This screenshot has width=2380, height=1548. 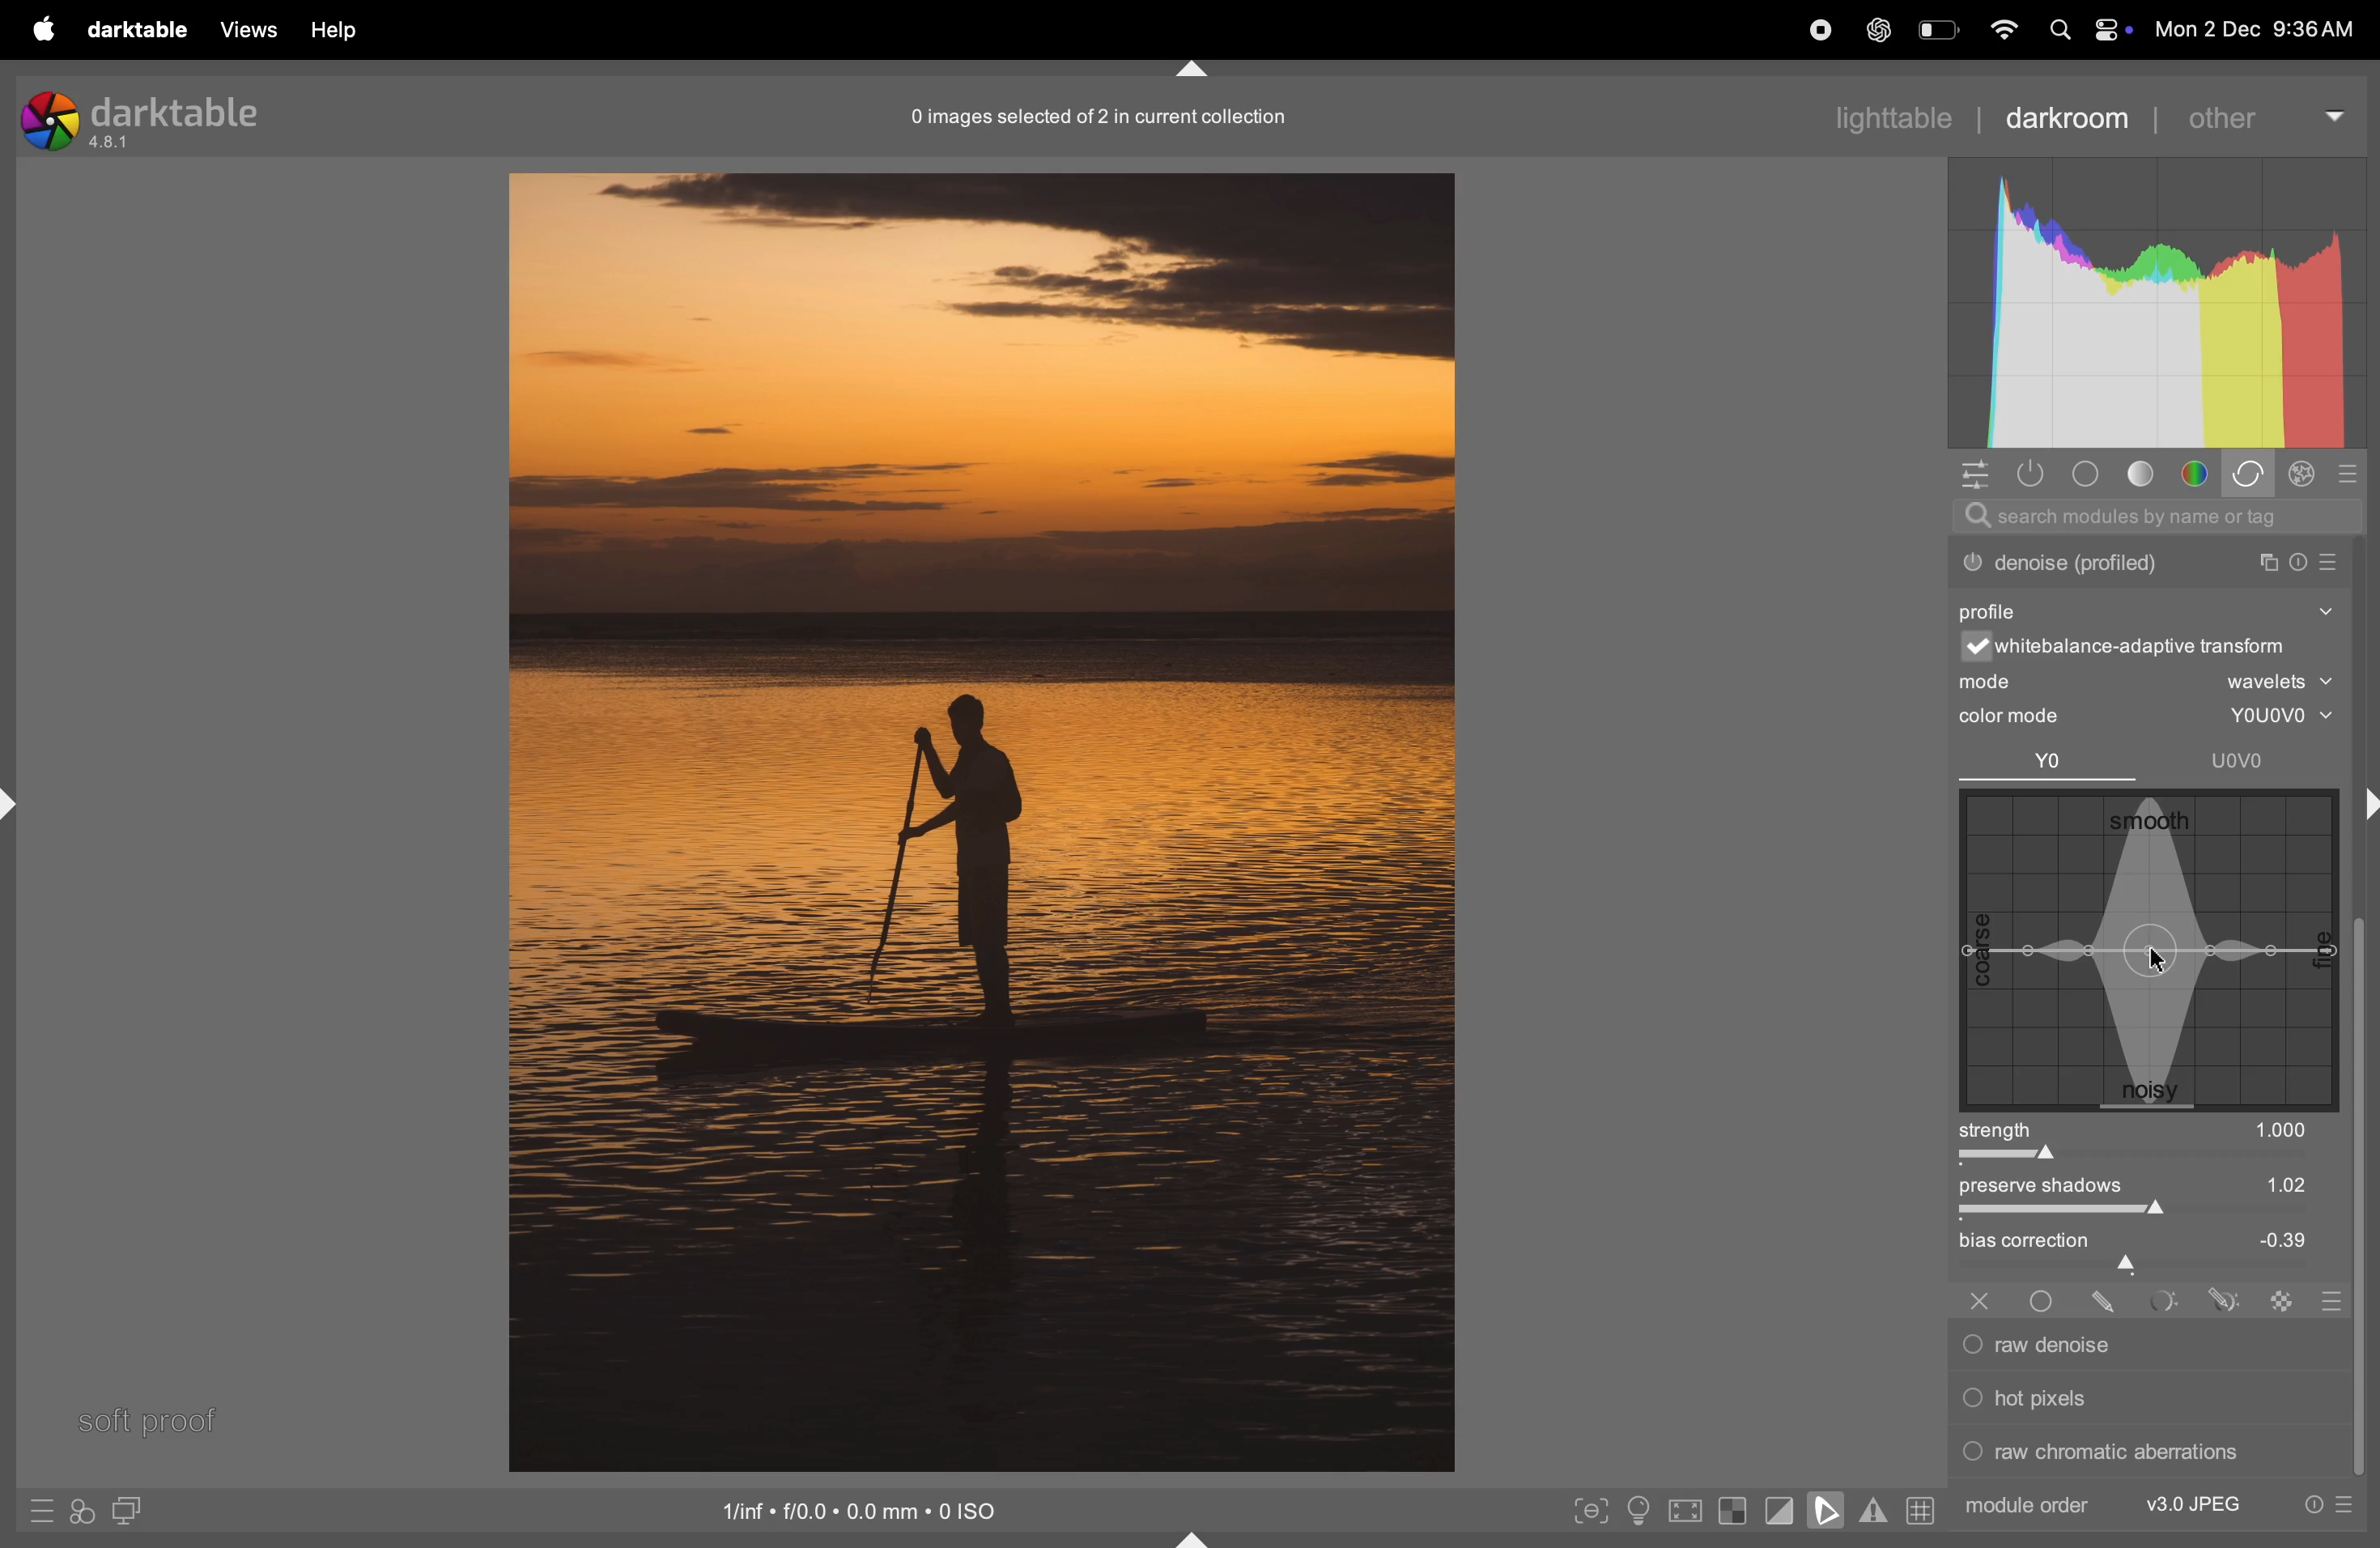 I want to click on bias correction, so click(x=2153, y=1243).